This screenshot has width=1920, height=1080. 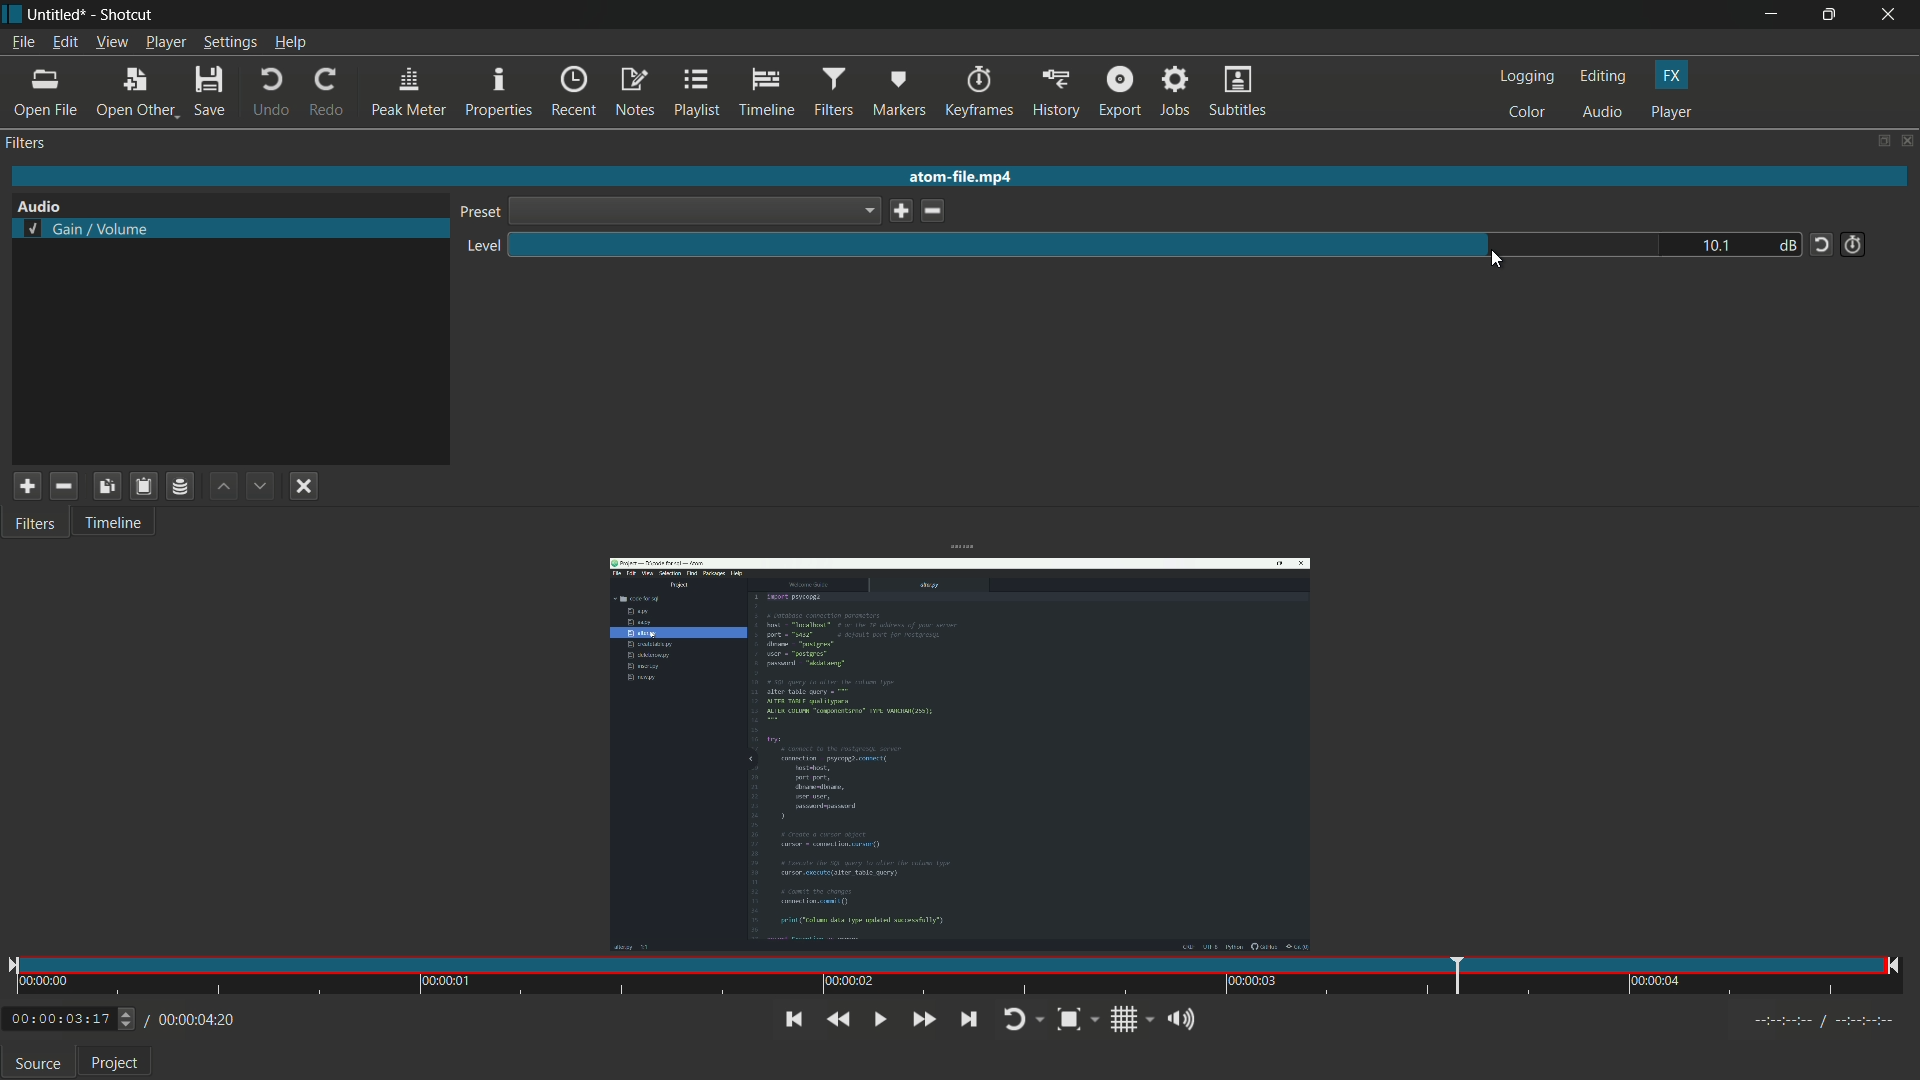 What do you see at coordinates (977, 92) in the screenshot?
I see `keyframes` at bounding box center [977, 92].